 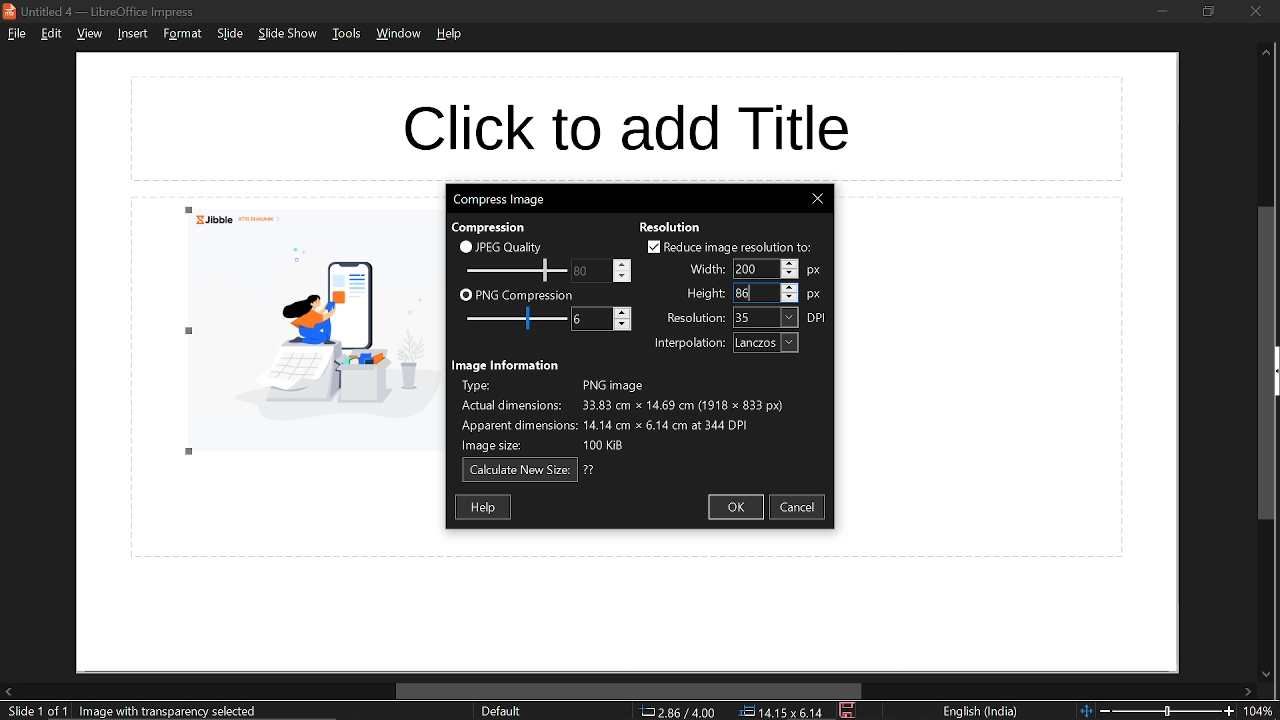 I want to click on save, so click(x=849, y=711).